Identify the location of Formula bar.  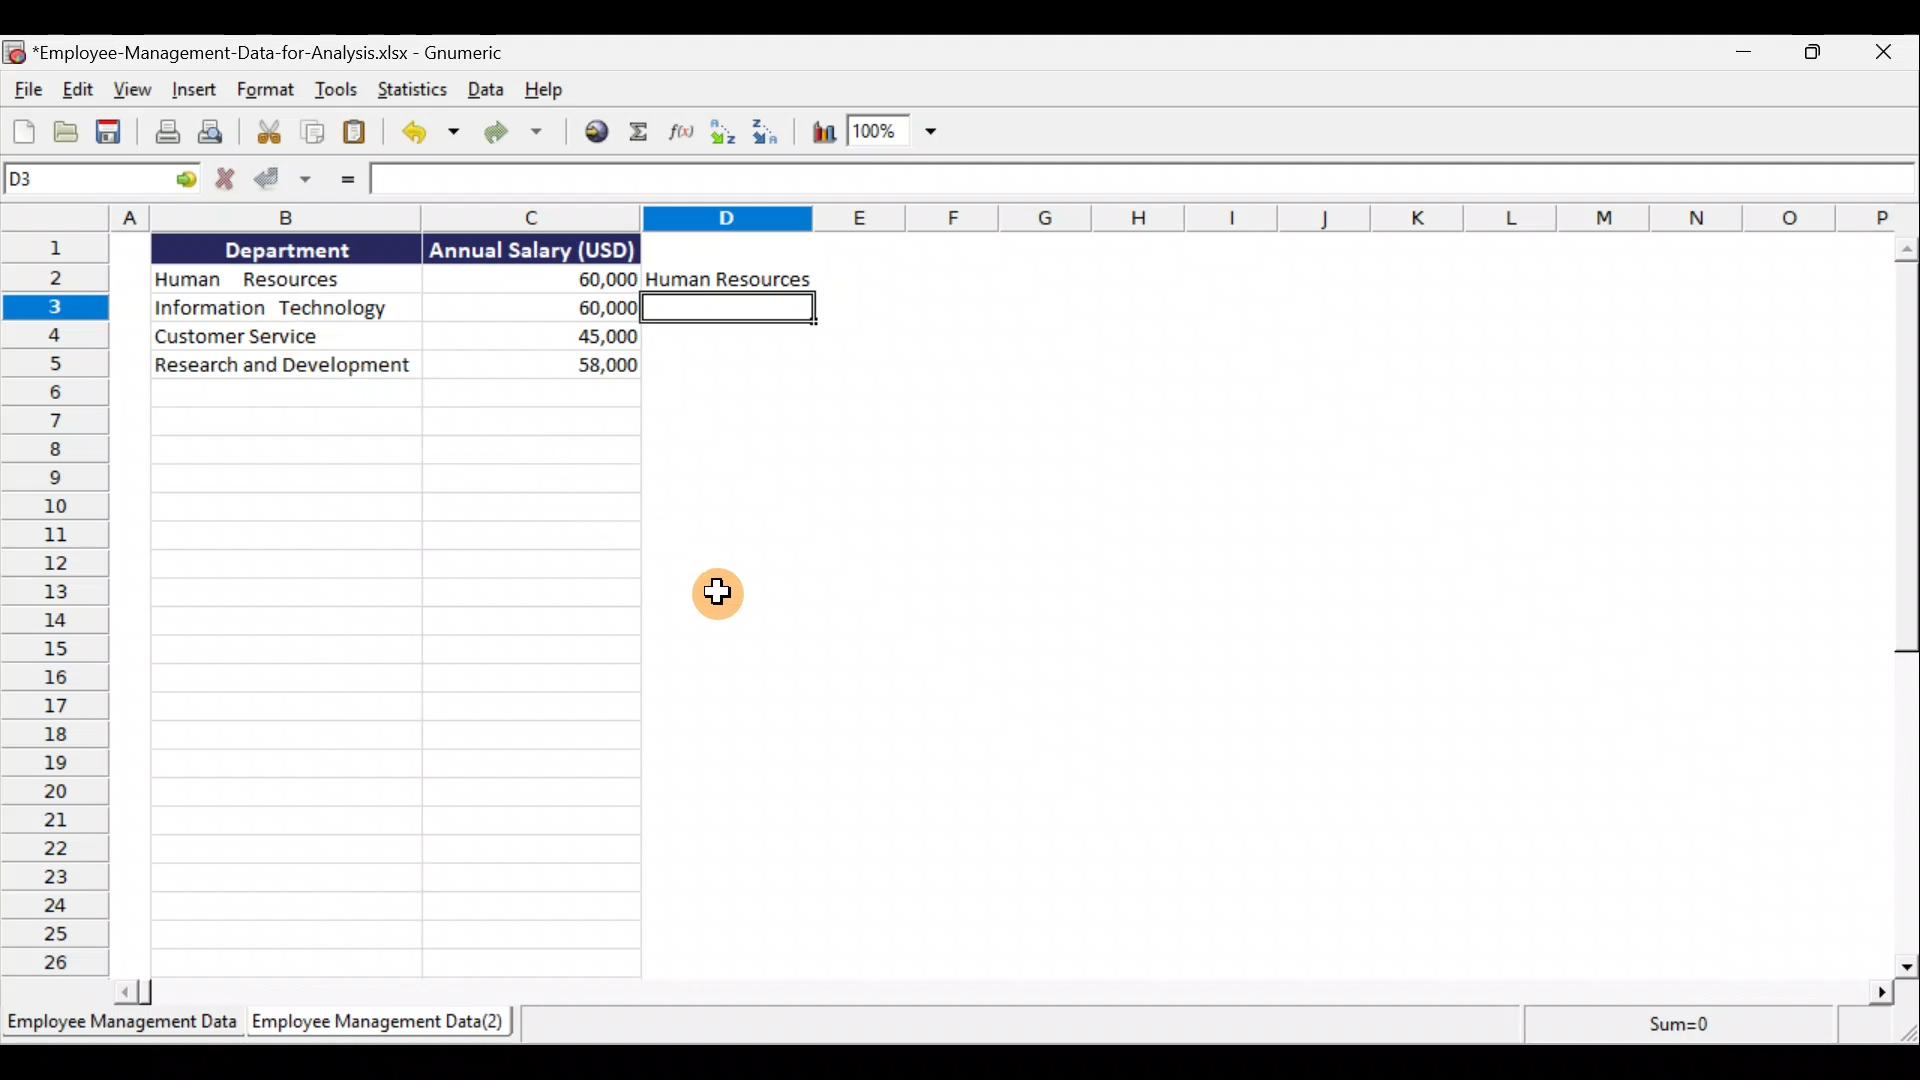
(1136, 179).